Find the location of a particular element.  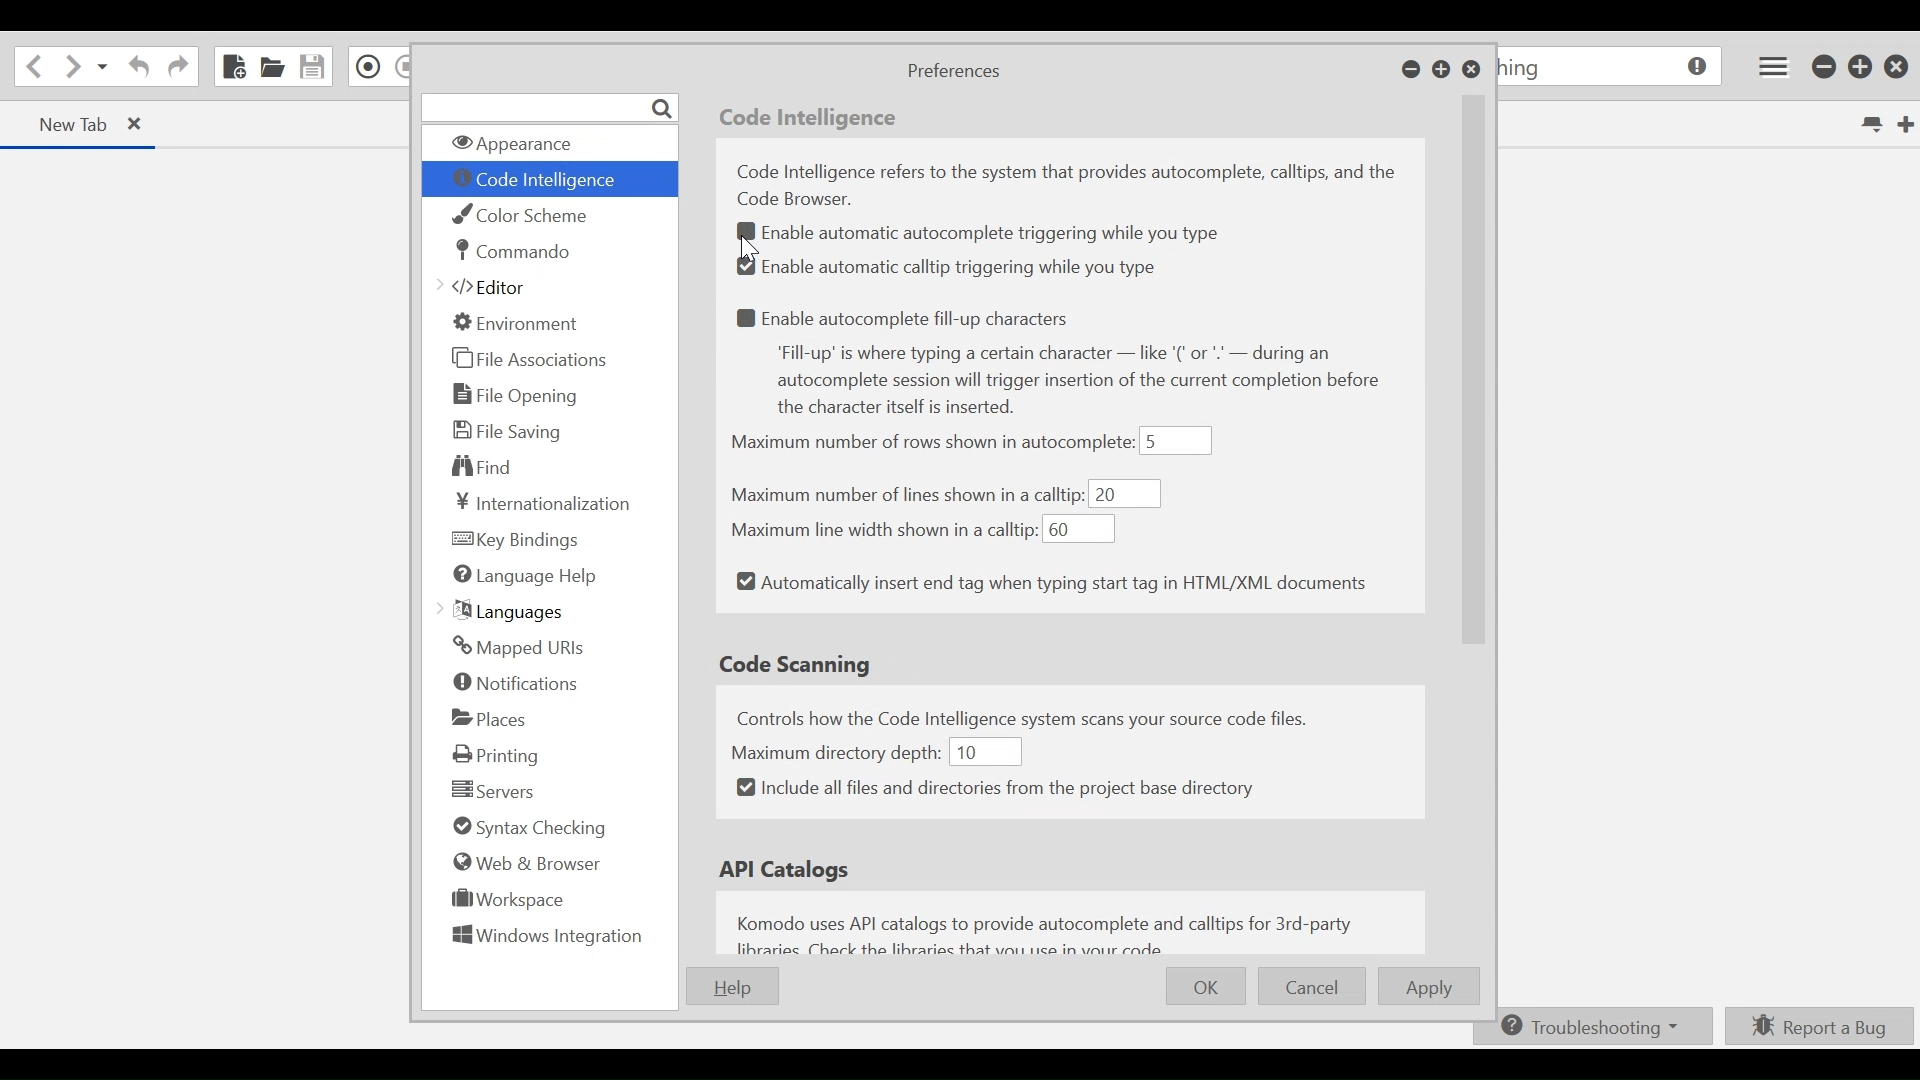

Code Intelligence is located at coordinates (547, 180).